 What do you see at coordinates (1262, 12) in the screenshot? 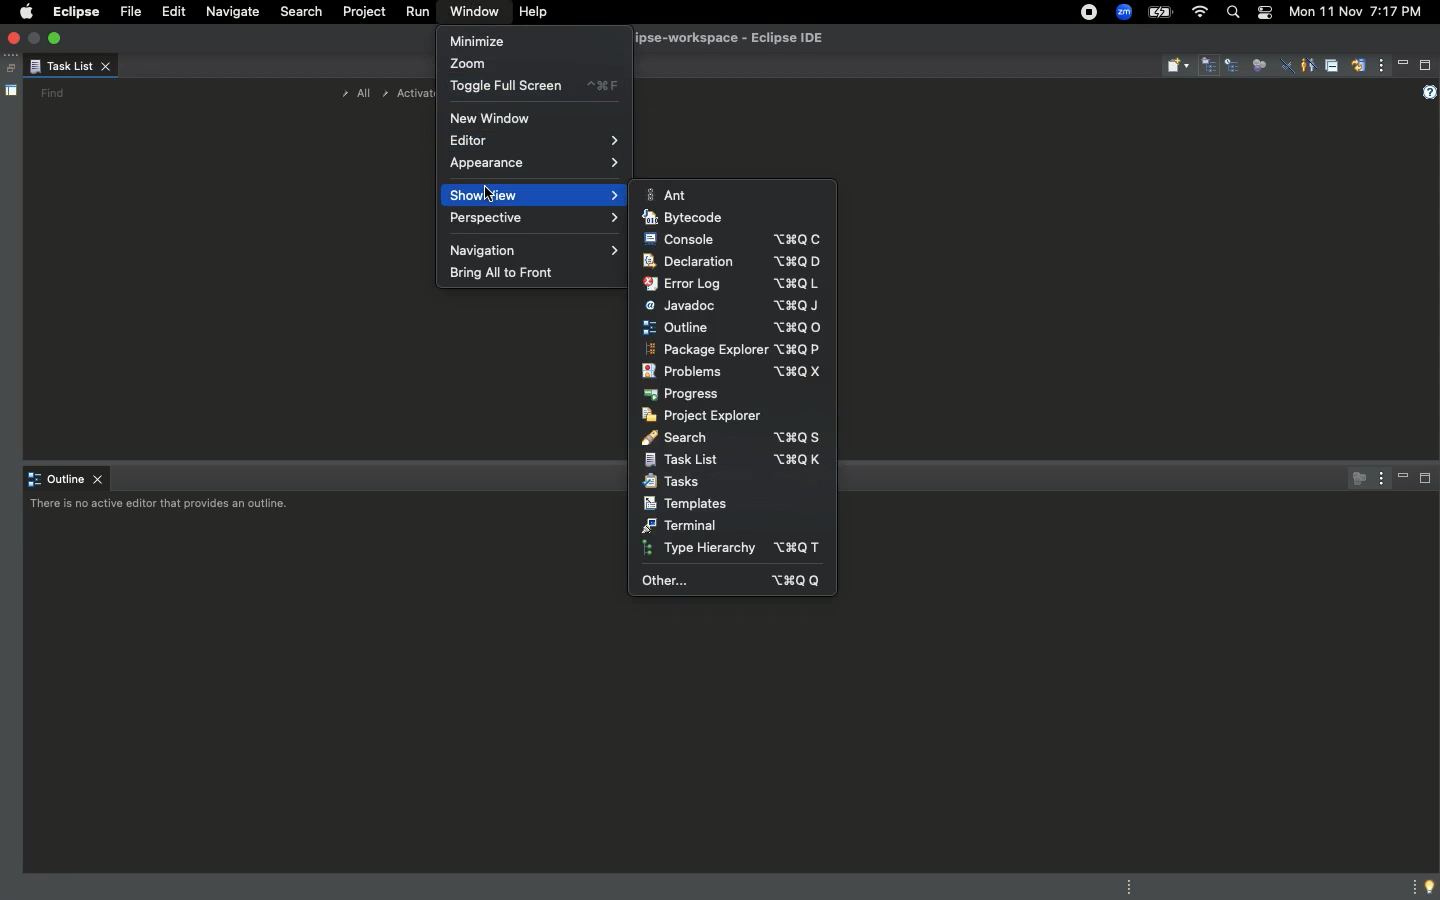
I see `Notification ` at bounding box center [1262, 12].